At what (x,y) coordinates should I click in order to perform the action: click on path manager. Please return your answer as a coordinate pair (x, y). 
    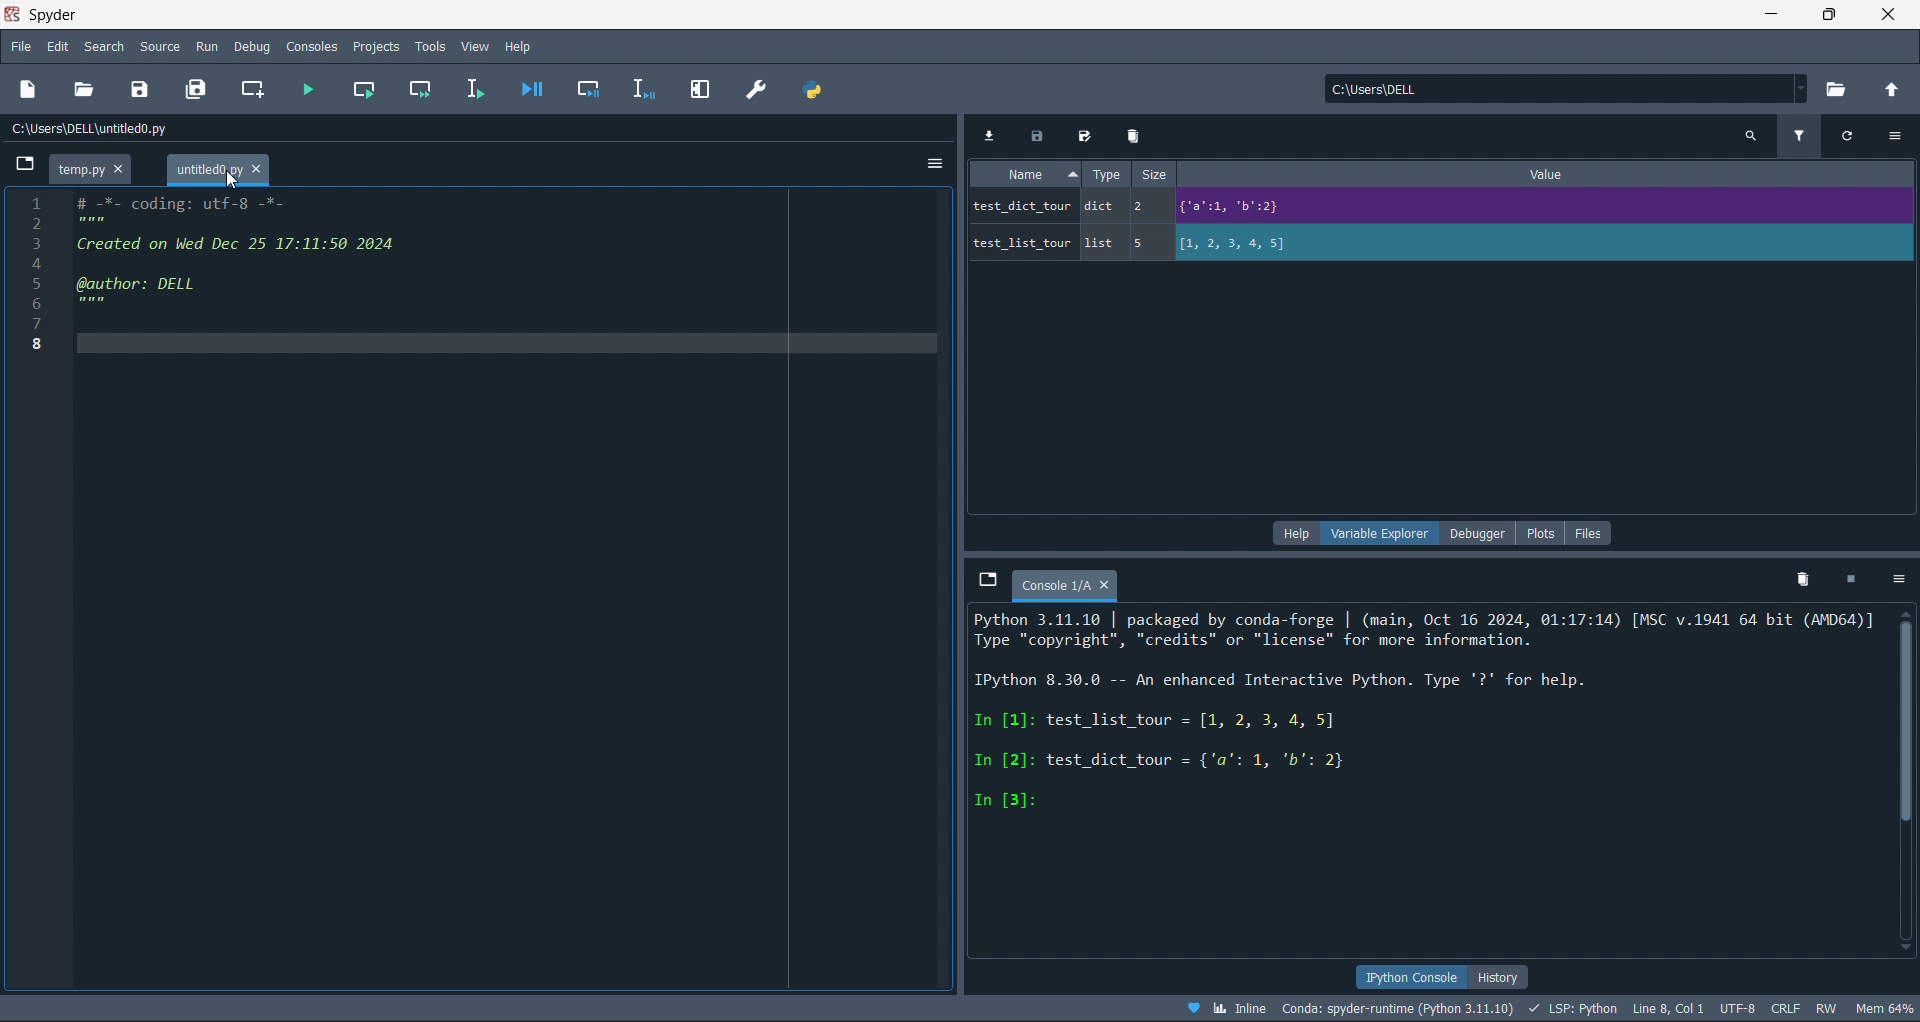
    Looking at the image, I should click on (819, 89).